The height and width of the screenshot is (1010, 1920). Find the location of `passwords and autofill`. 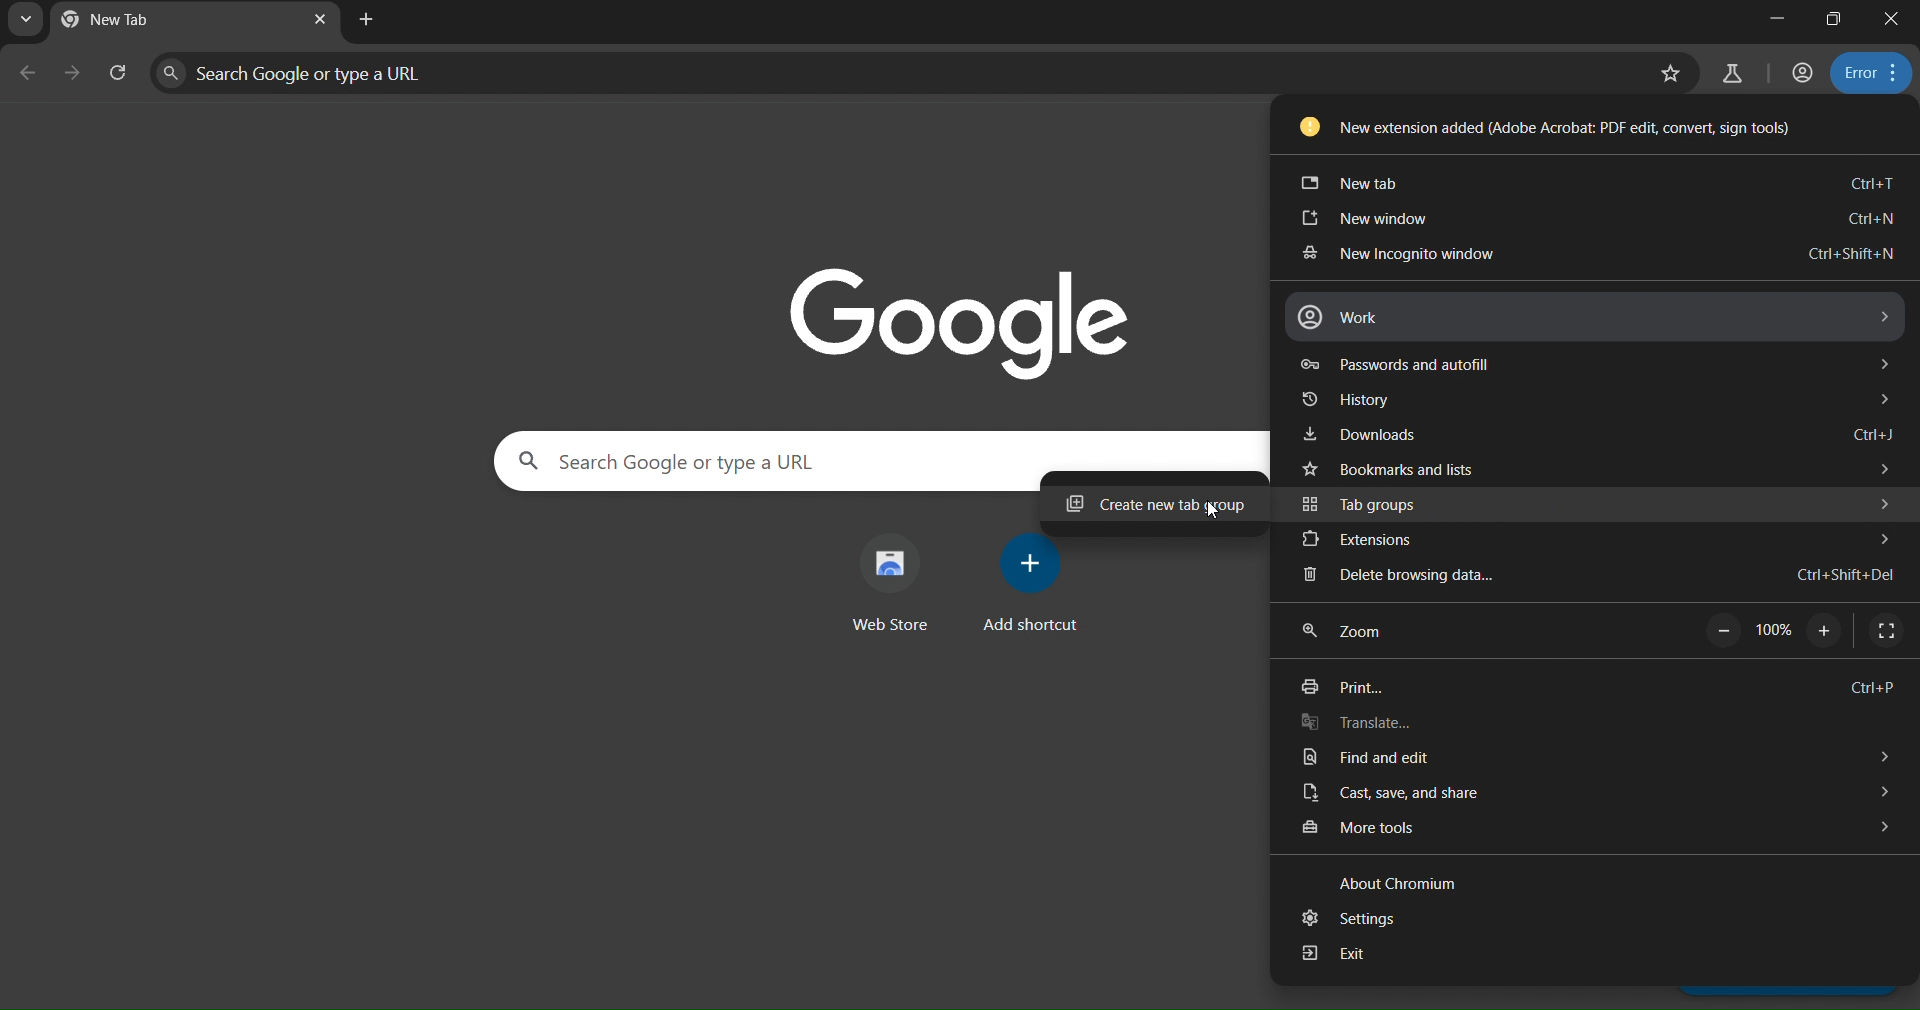

passwords and autofill is located at coordinates (1596, 360).